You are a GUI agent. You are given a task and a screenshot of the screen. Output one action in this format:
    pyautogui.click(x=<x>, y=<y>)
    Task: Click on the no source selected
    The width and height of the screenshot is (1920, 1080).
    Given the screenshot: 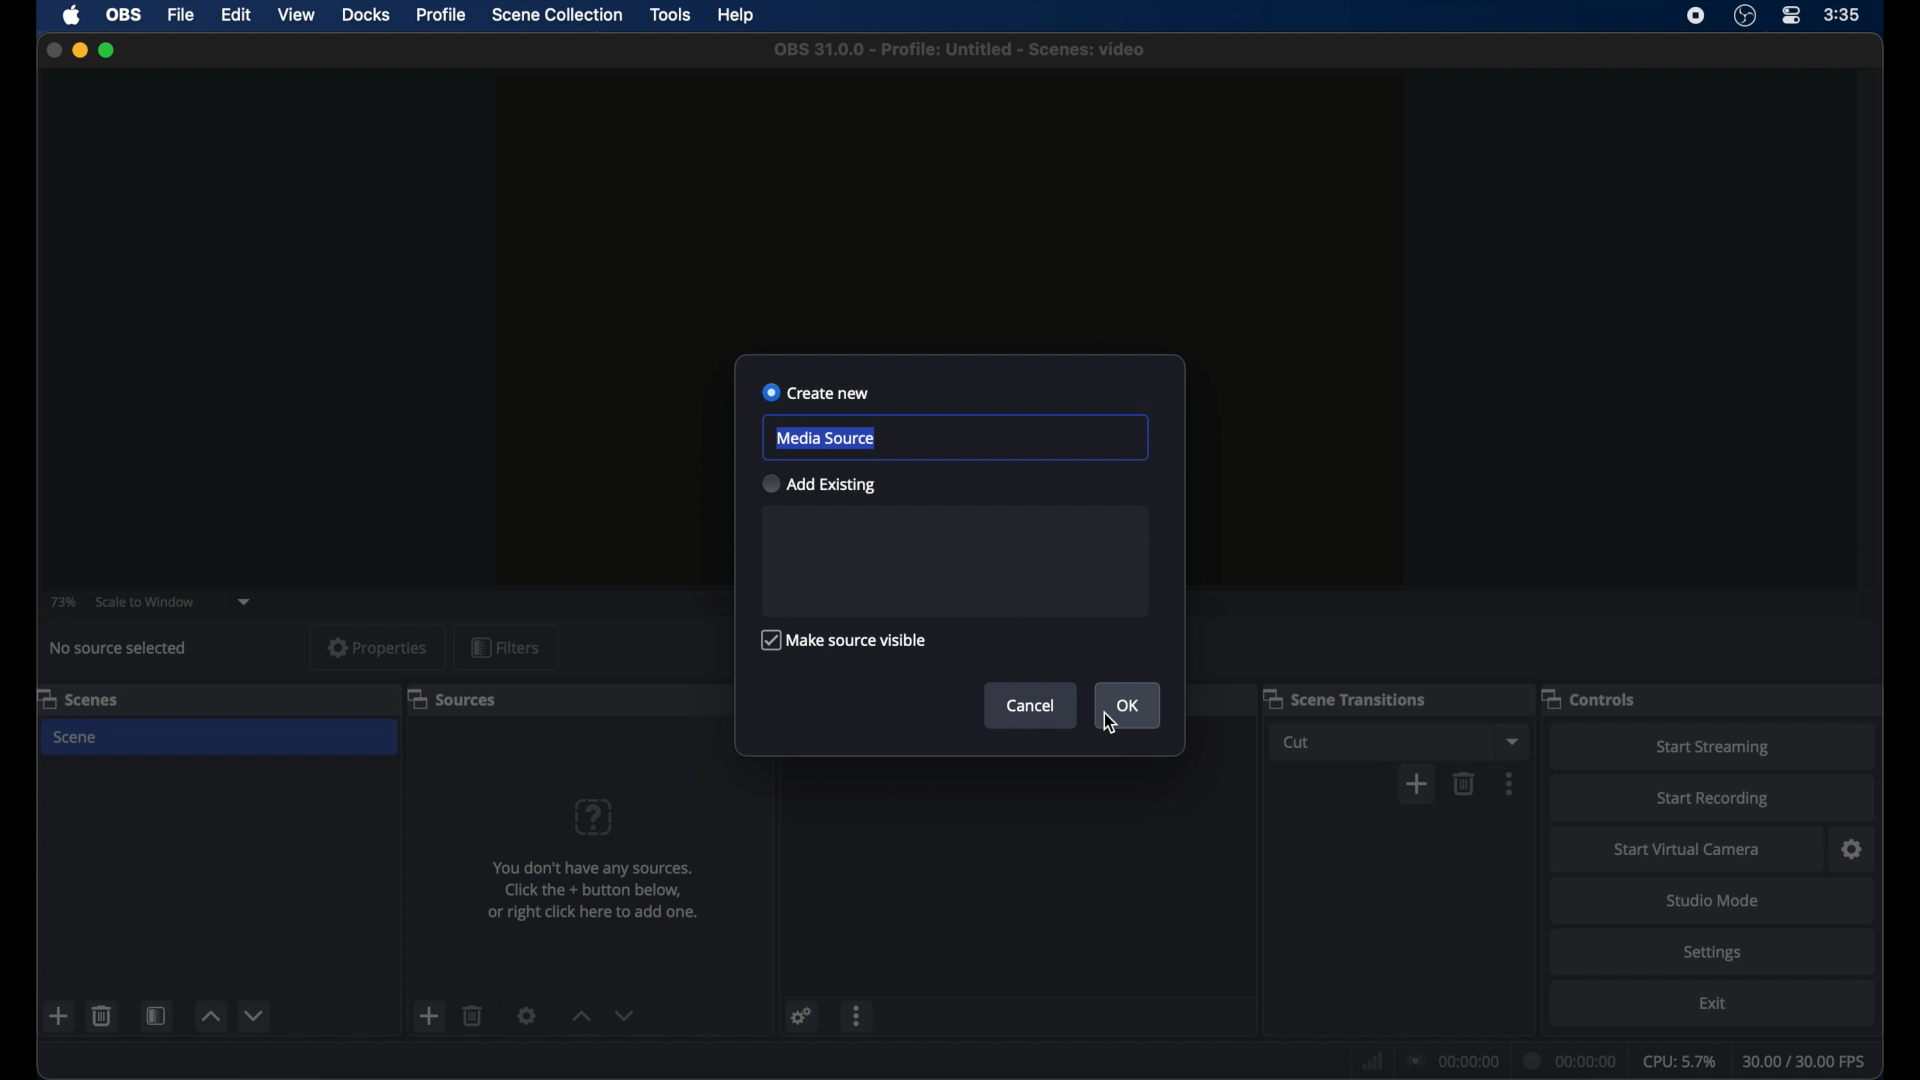 What is the action you would take?
    pyautogui.click(x=119, y=649)
    